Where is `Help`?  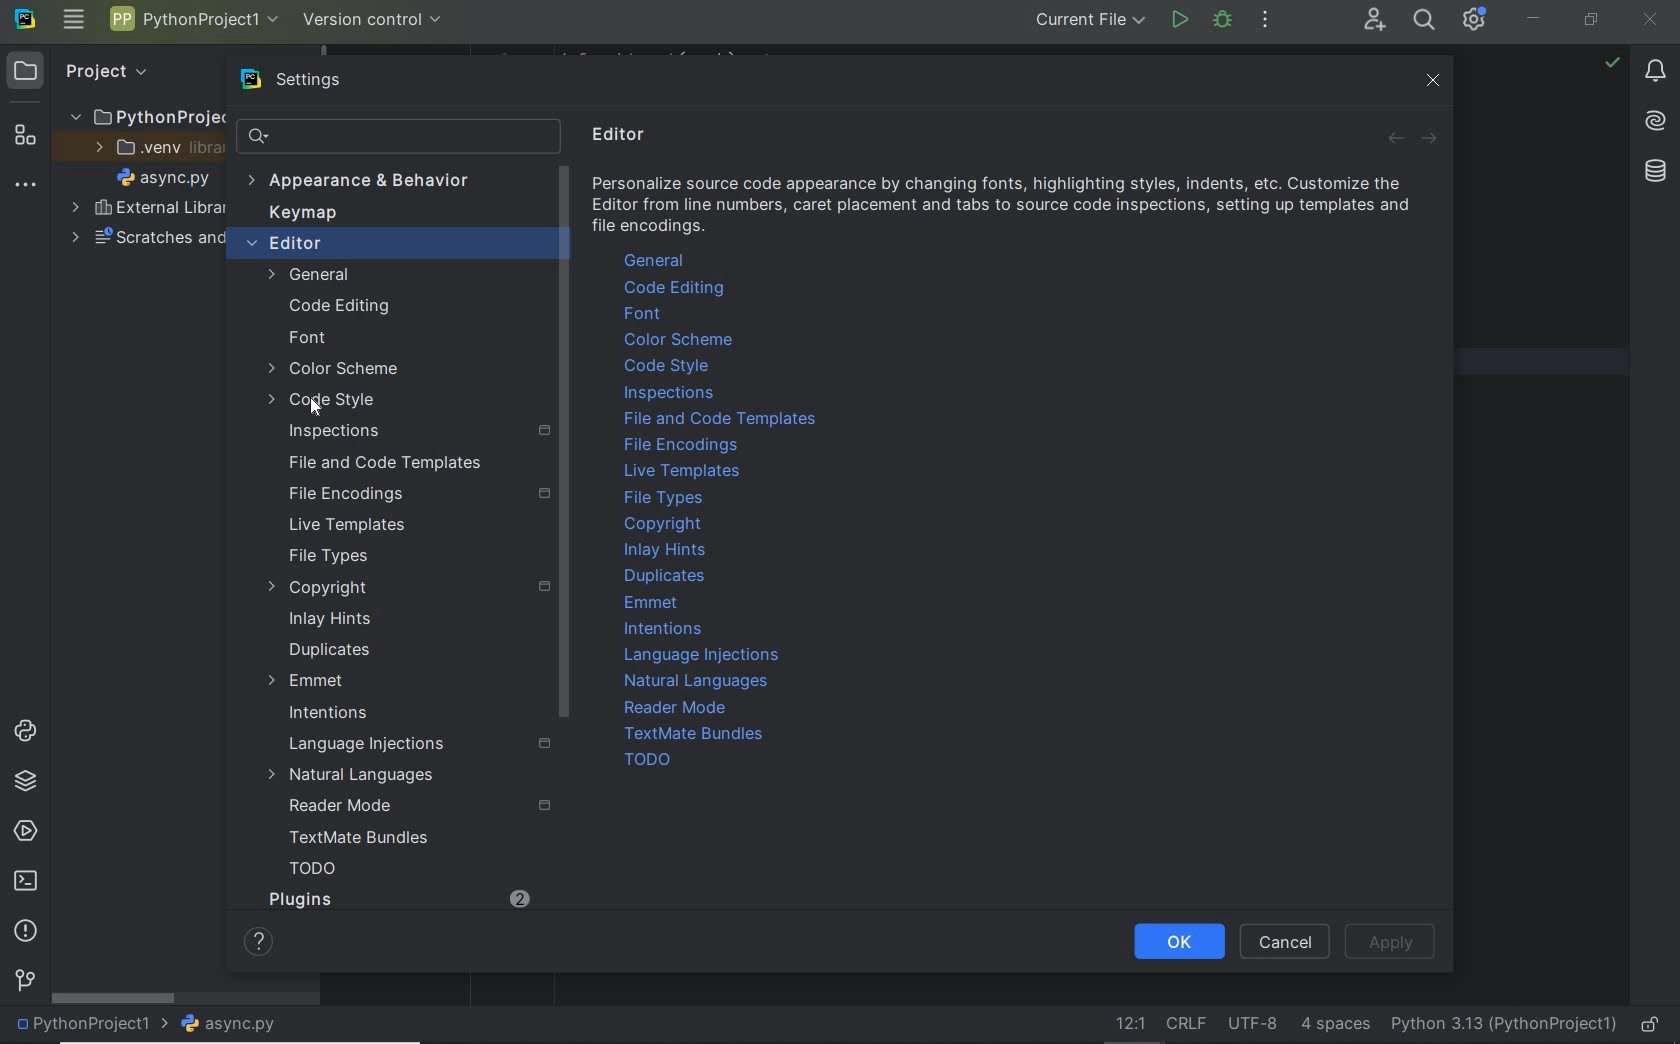 Help is located at coordinates (252, 940).